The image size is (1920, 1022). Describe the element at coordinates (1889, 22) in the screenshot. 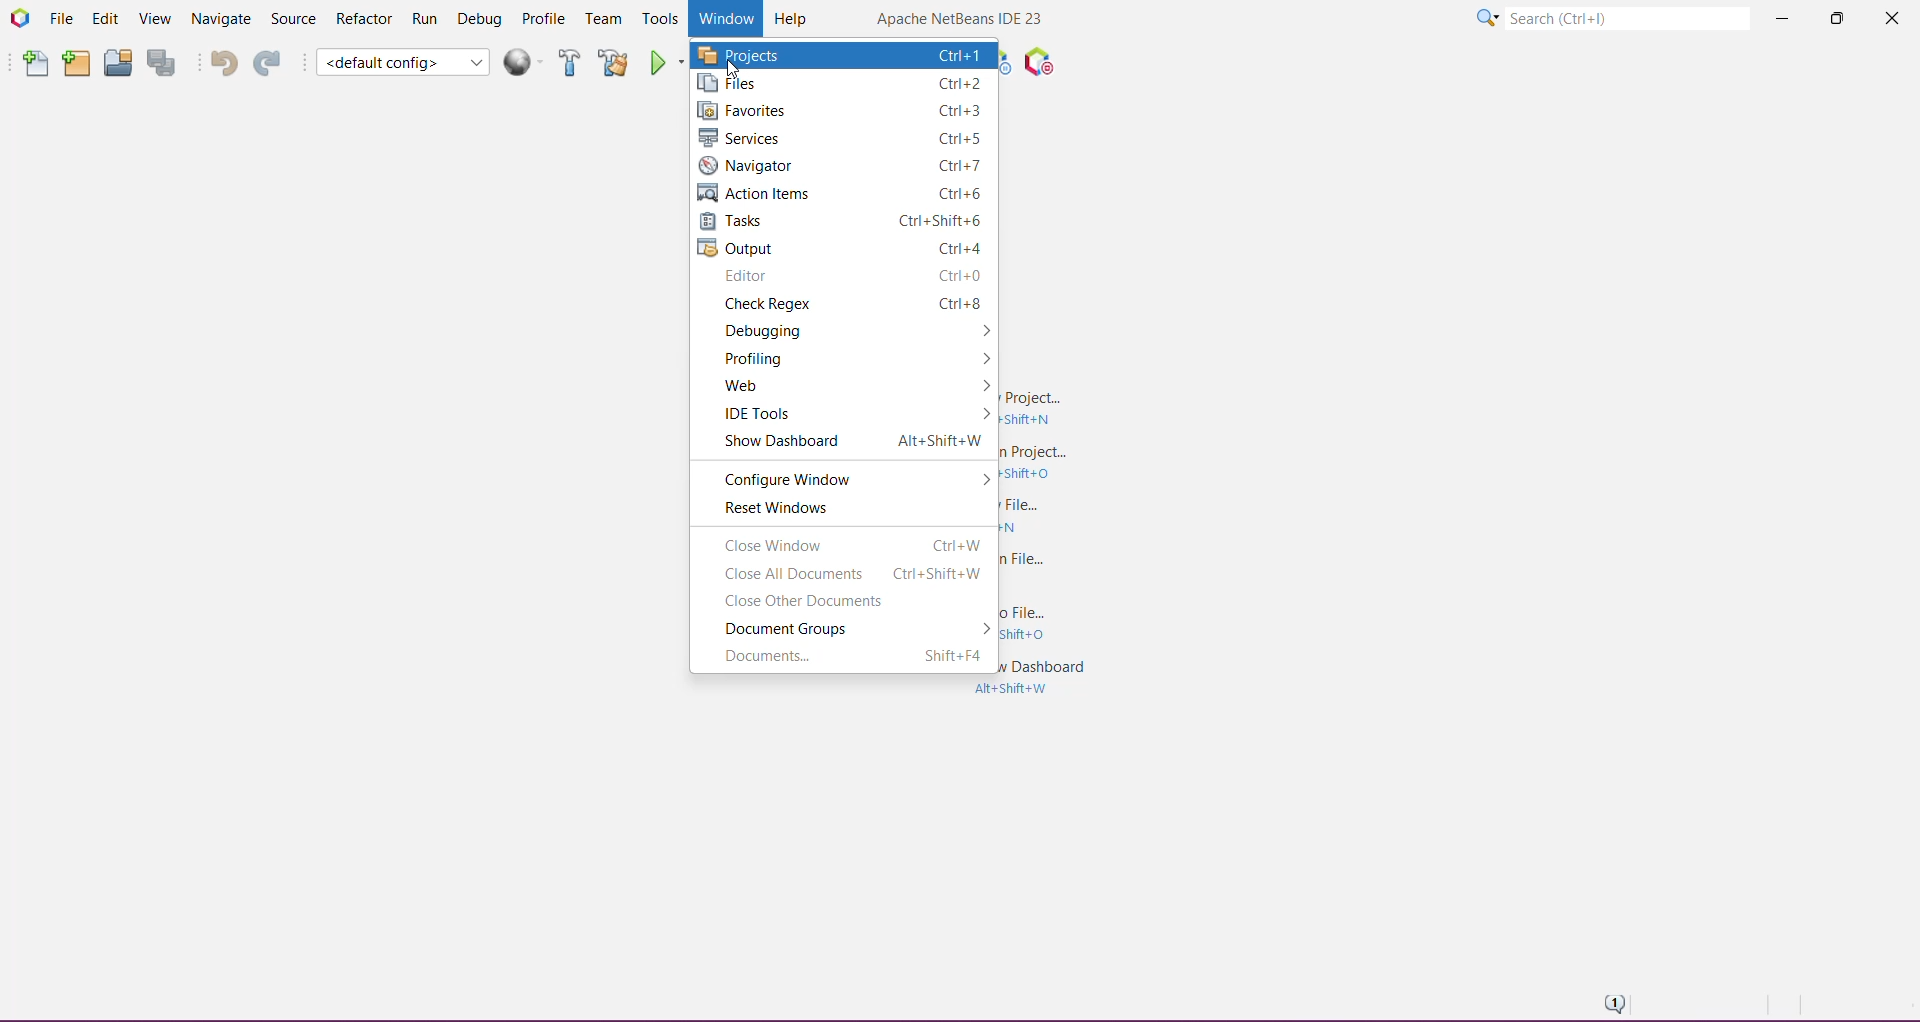

I see `Close` at that location.